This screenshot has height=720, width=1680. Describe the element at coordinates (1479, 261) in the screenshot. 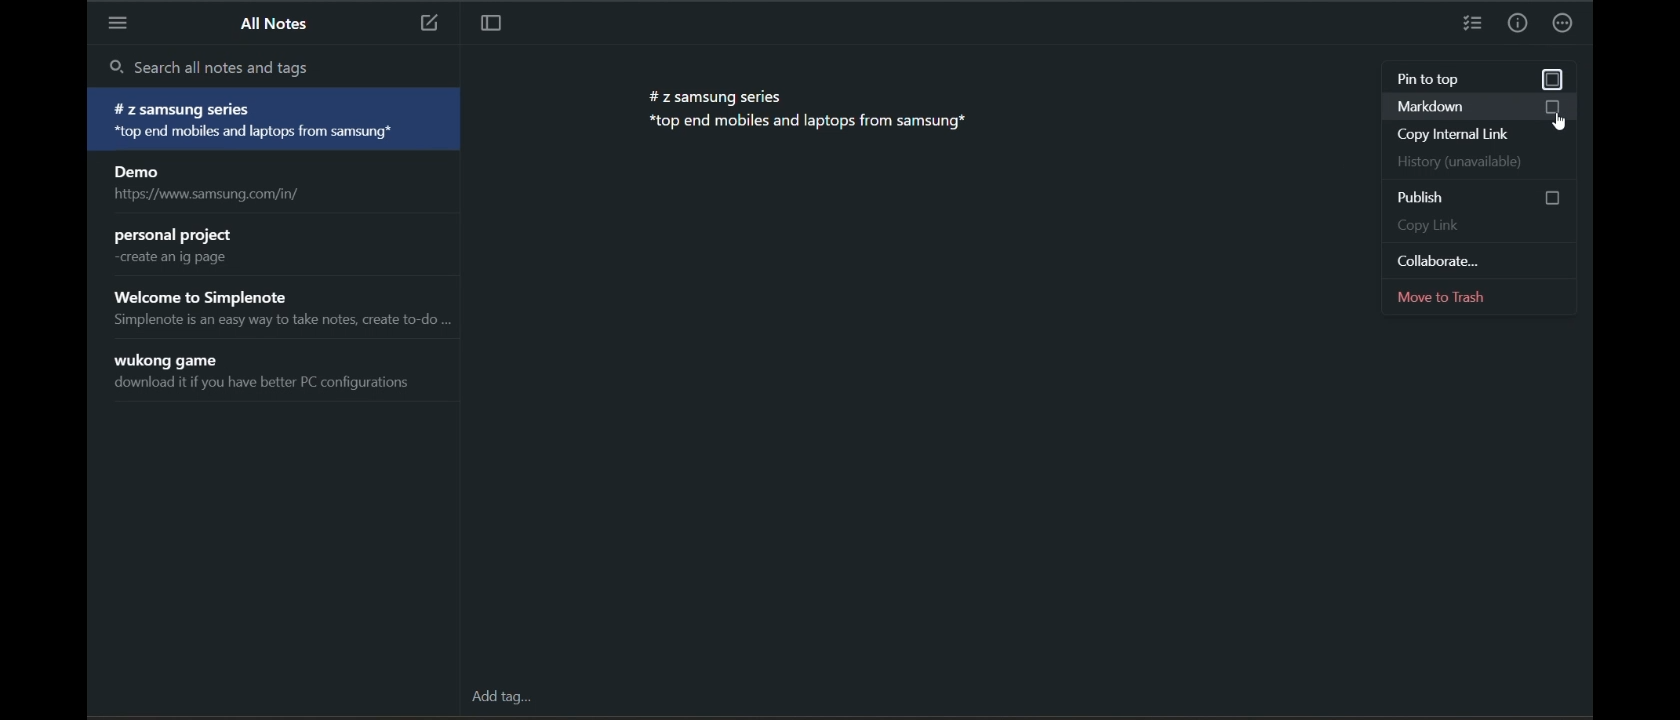

I see `collaborate...` at that location.